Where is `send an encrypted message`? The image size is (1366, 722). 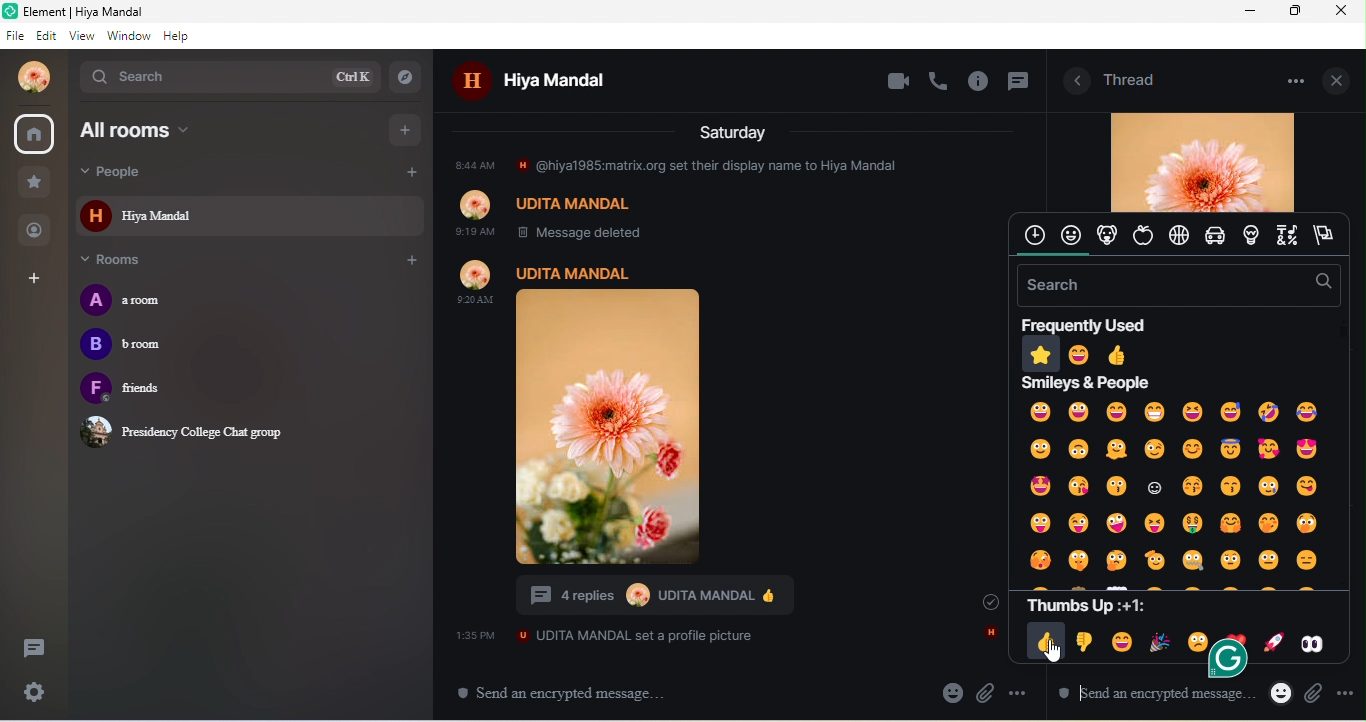 send an encrypted message is located at coordinates (571, 693).